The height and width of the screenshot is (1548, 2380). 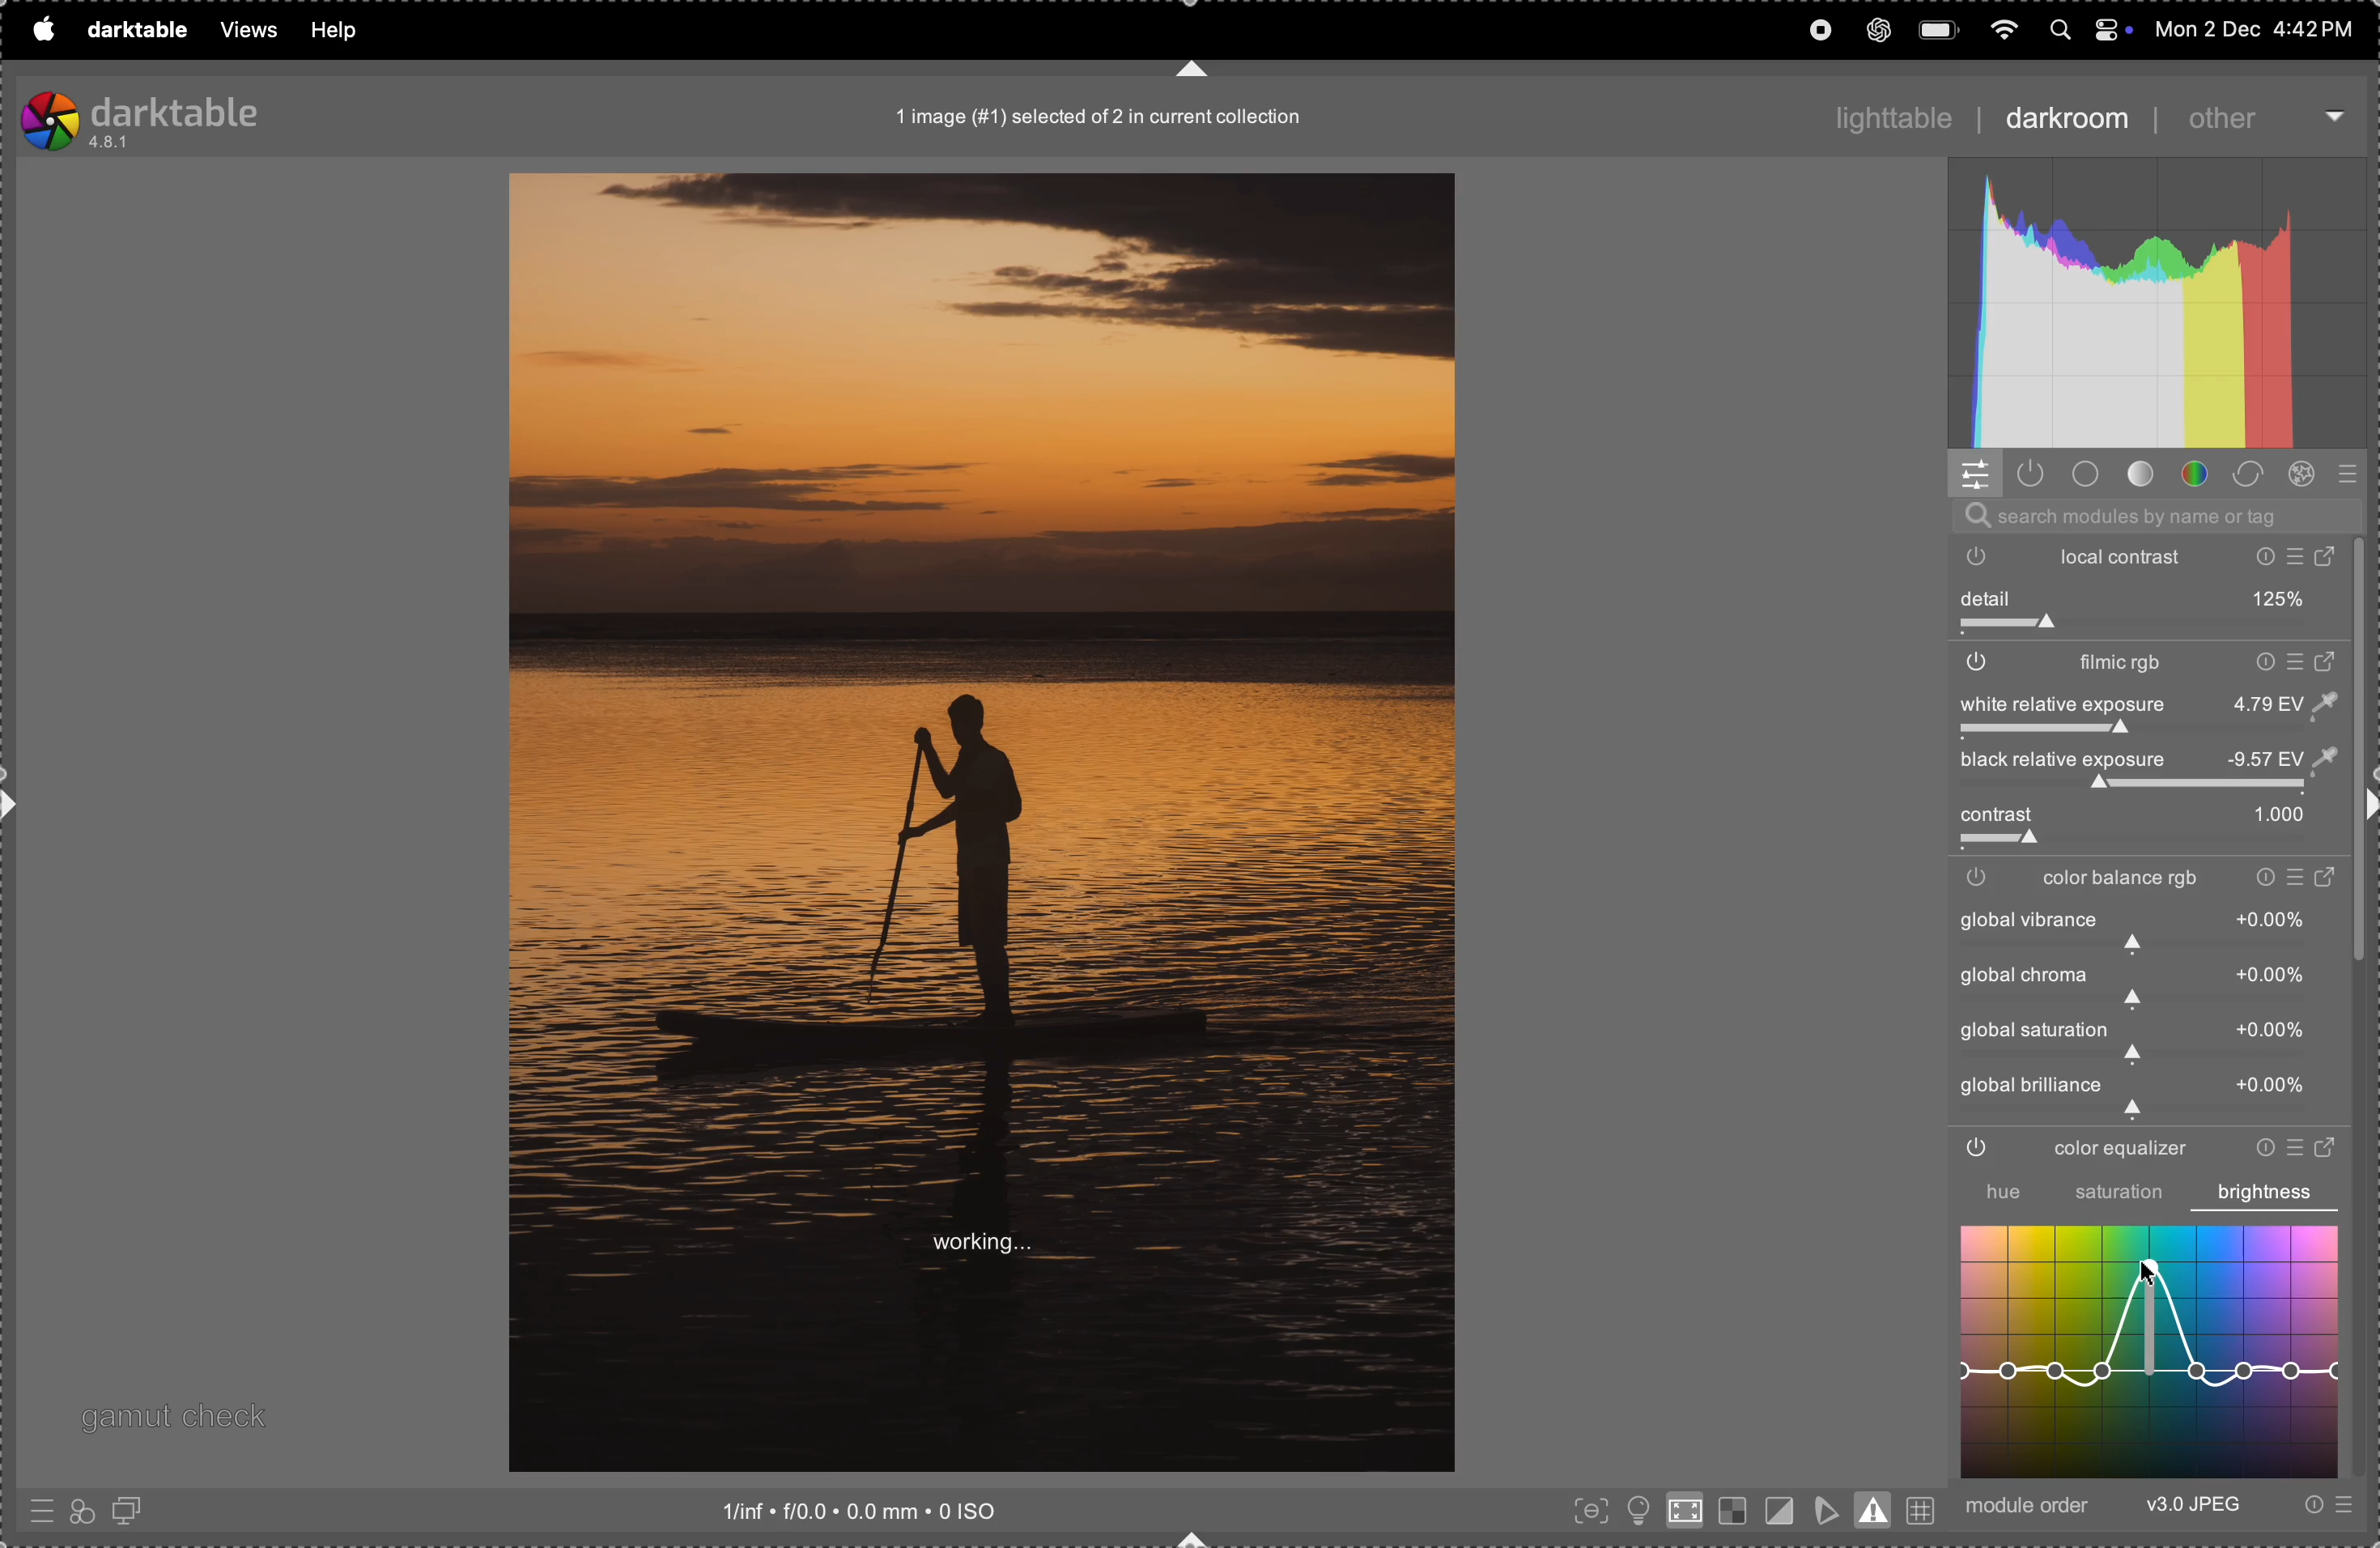 I want to click on presets, so click(x=38, y=1515).